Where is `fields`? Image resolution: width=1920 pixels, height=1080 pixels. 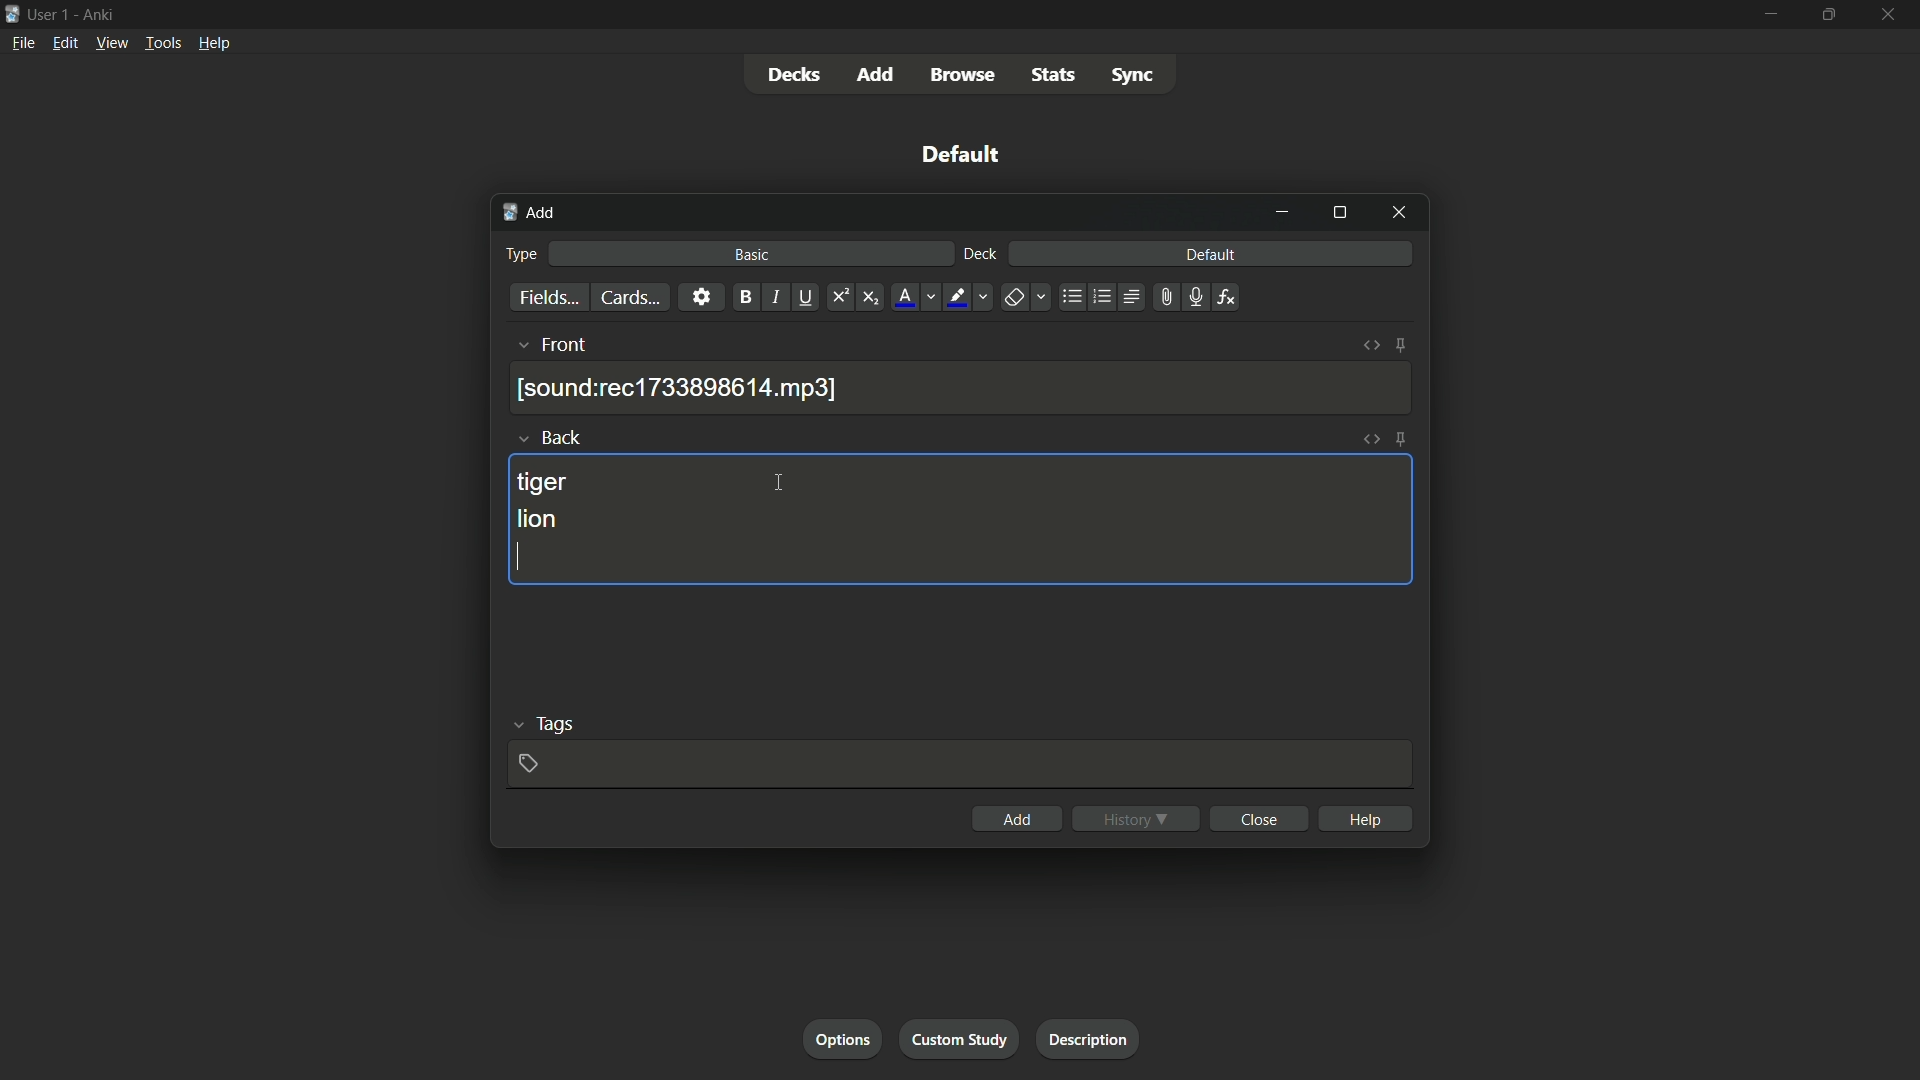 fields is located at coordinates (547, 298).